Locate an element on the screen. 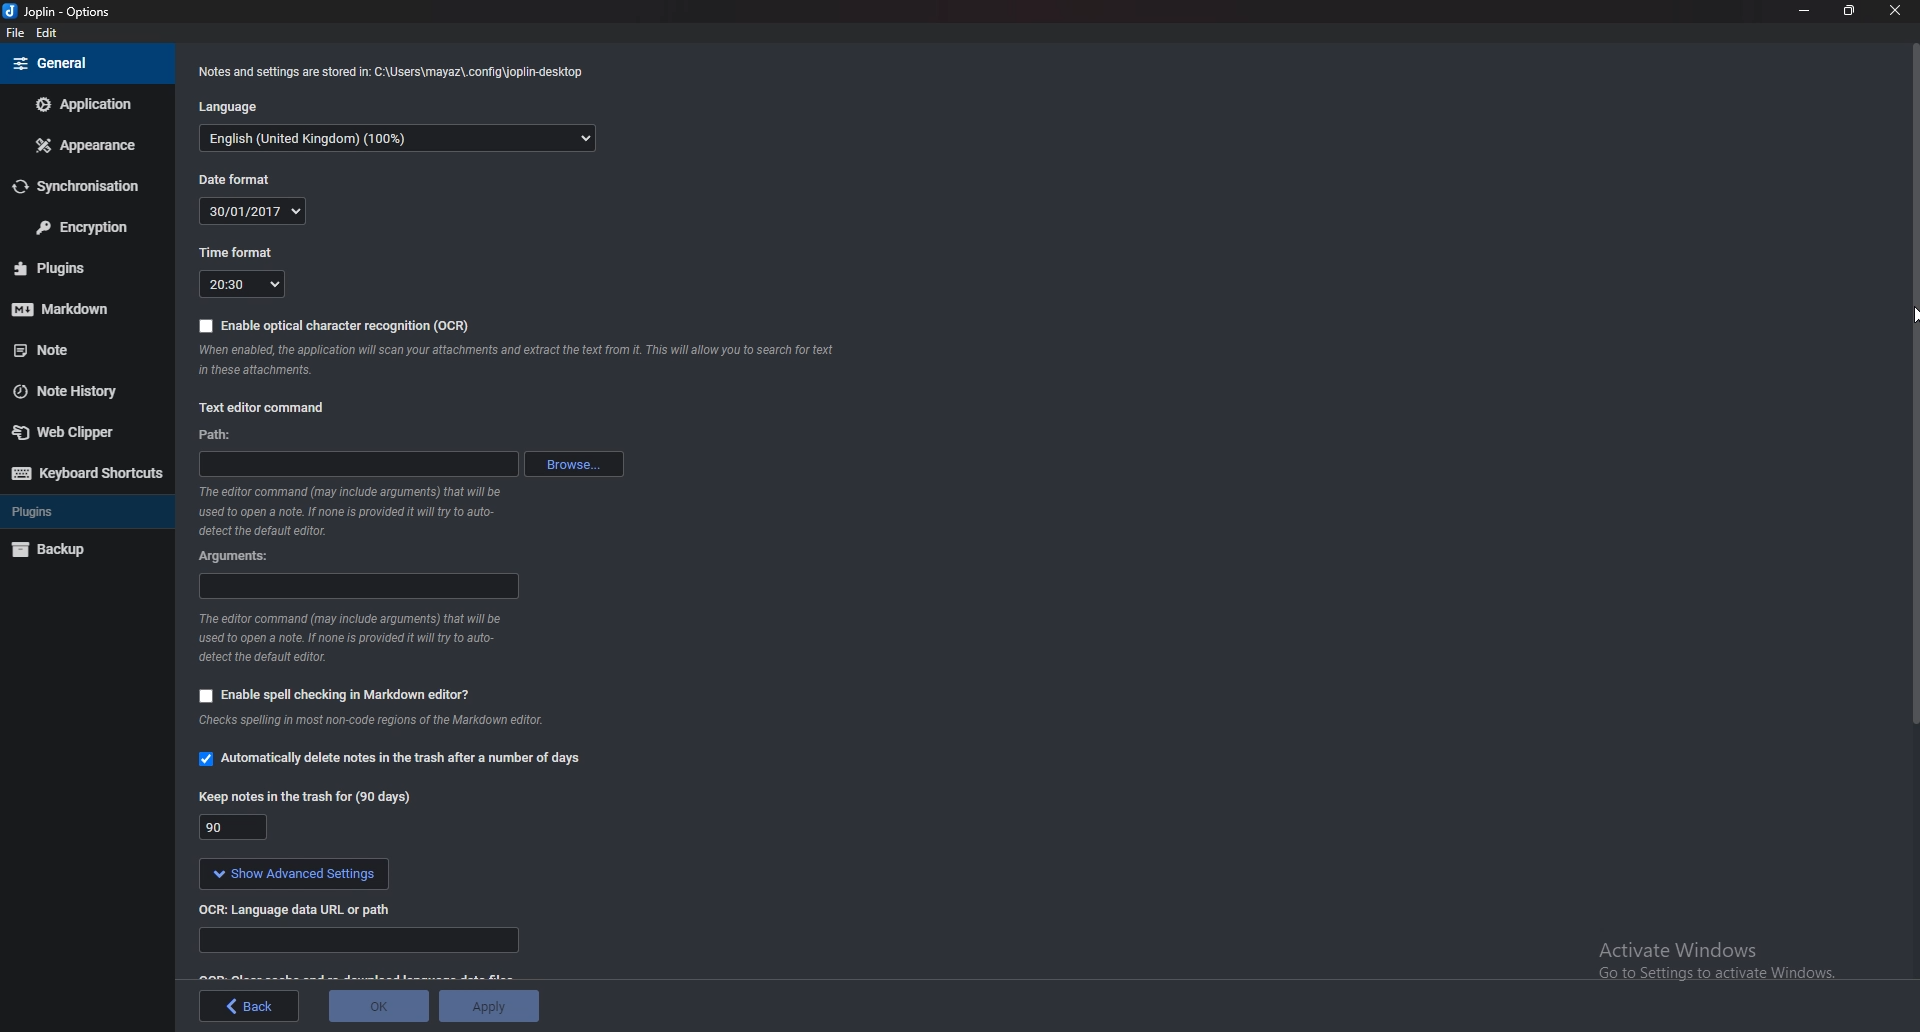 The image size is (1920, 1032). note is located at coordinates (75, 351).